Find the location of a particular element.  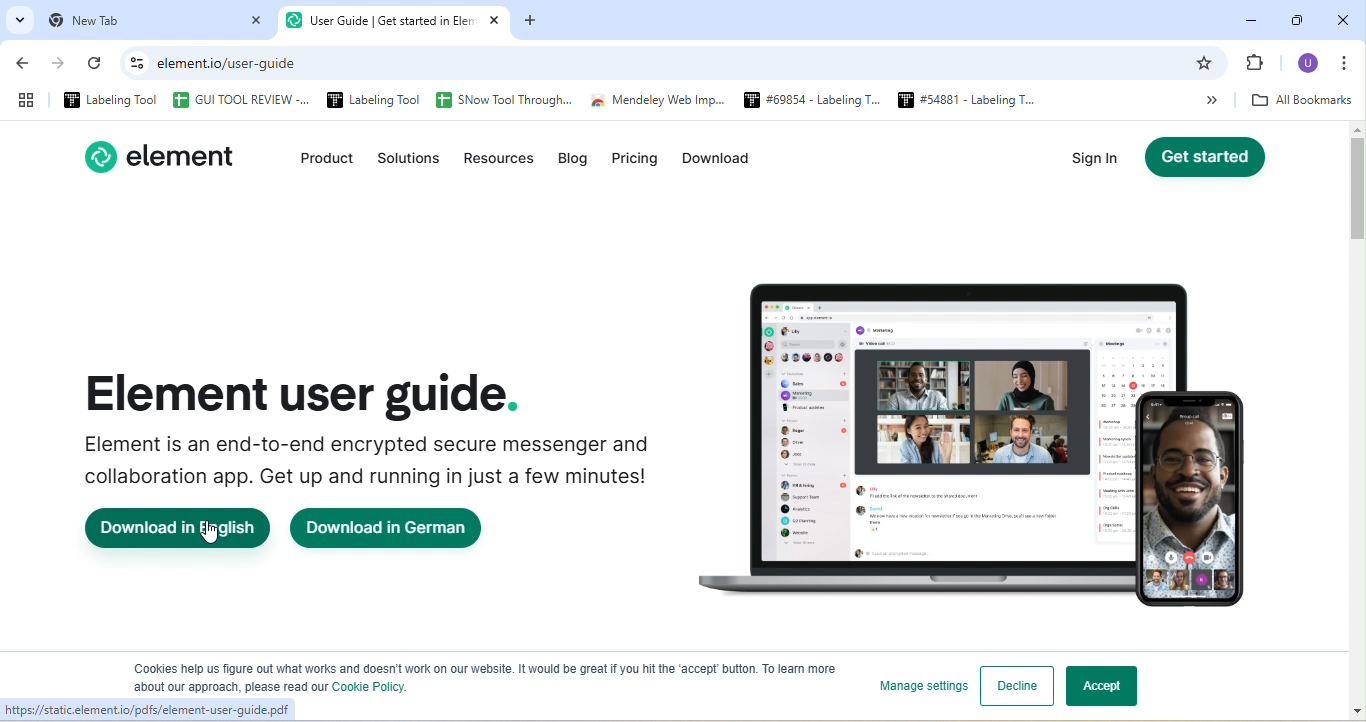

add new tab is located at coordinates (533, 23).